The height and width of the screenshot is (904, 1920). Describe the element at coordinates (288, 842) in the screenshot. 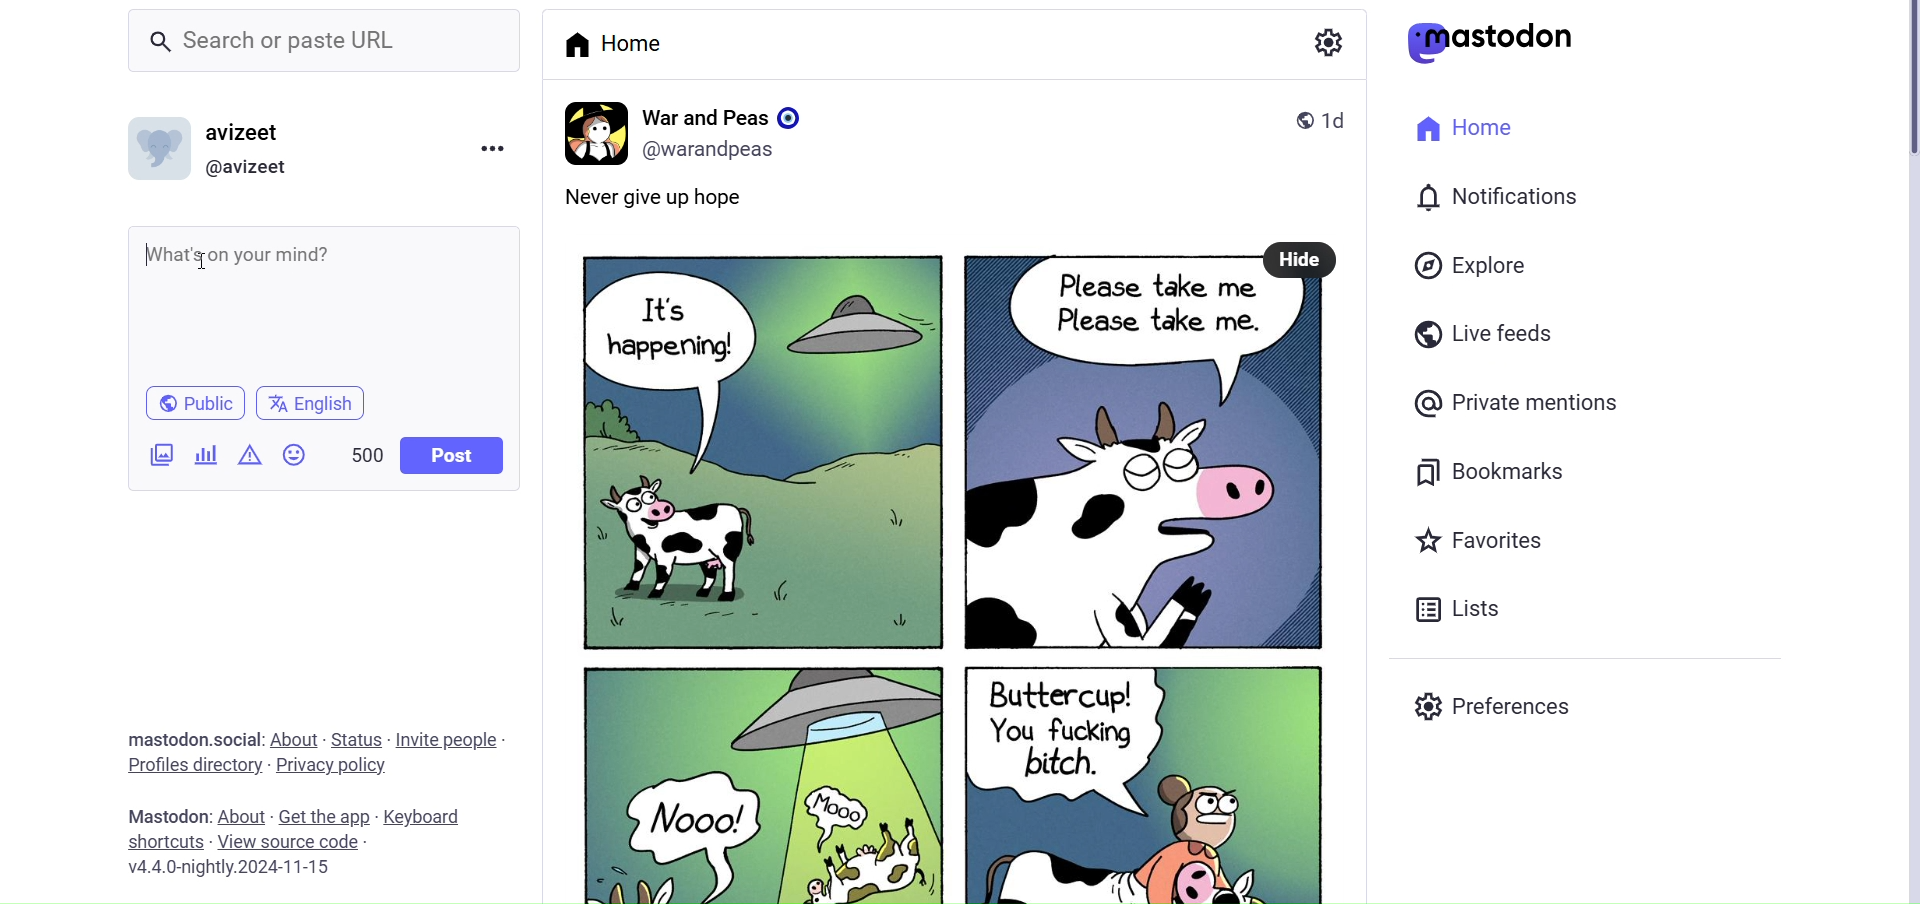

I see `View Source Code` at that location.